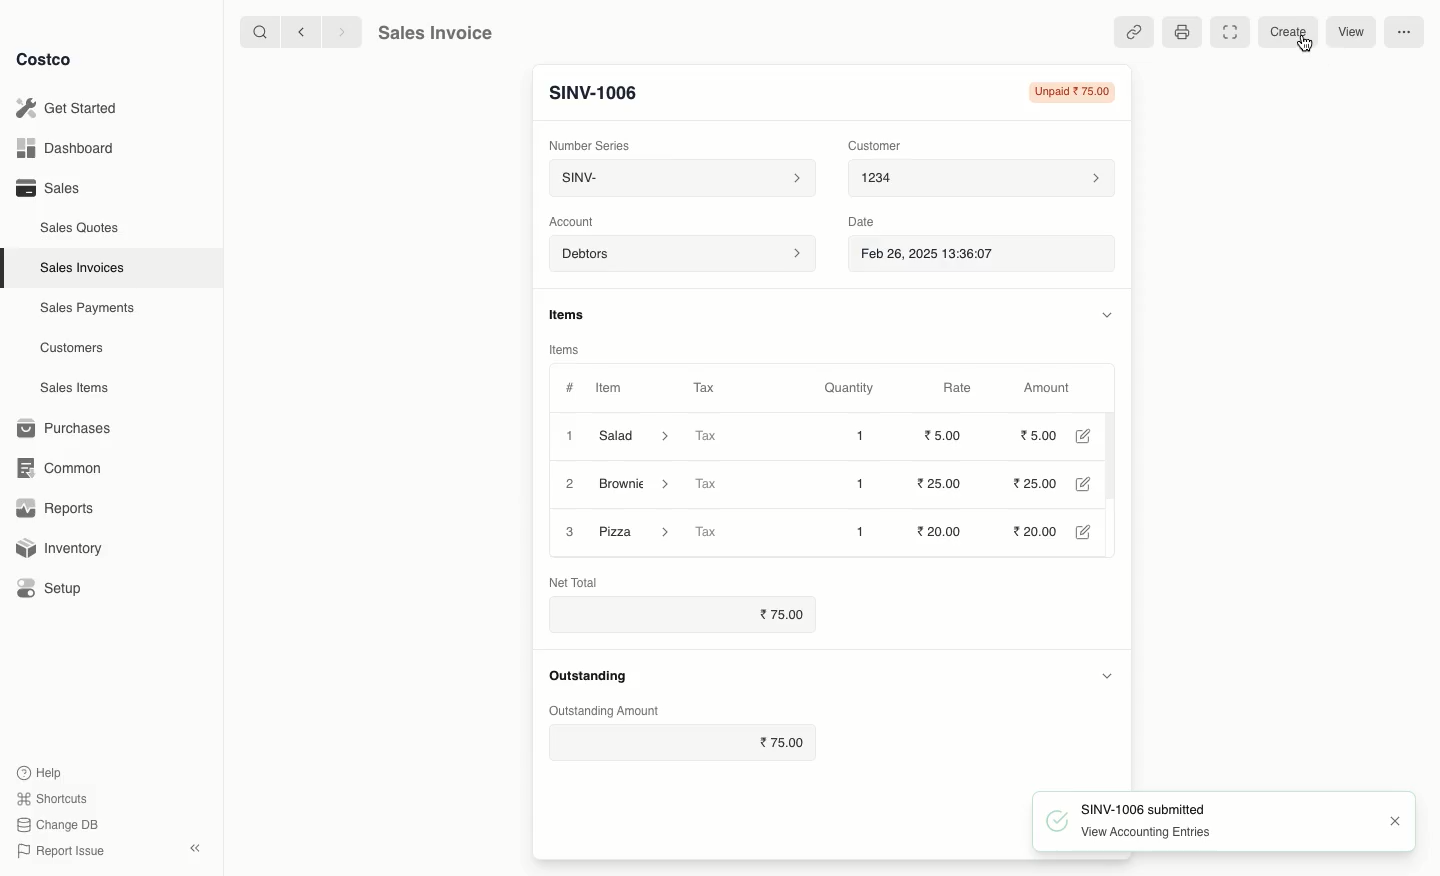 The image size is (1440, 876). What do you see at coordinates (861, 534) in the screenshot?
I see `1` at bounding box center [861, 534].